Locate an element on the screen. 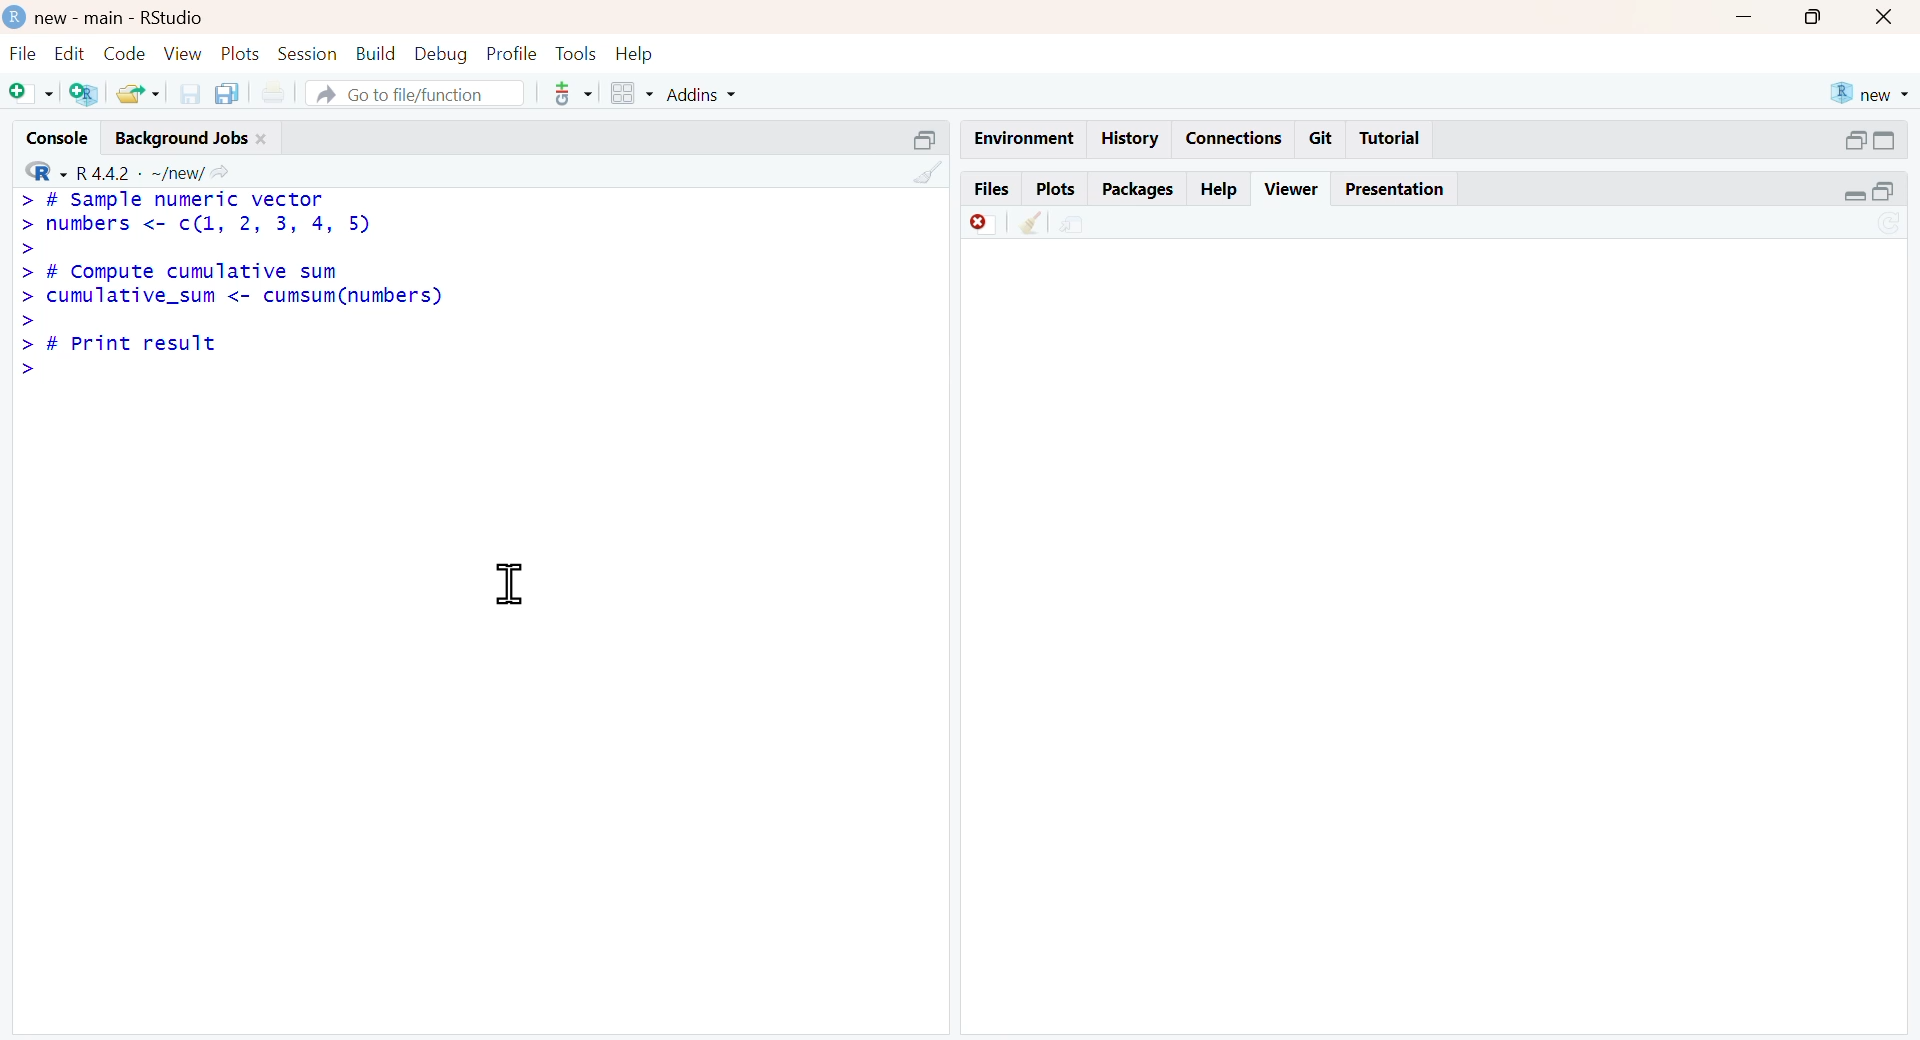 The image size is (1920, 1040). open in separate window is located at coordinates (927, 140).